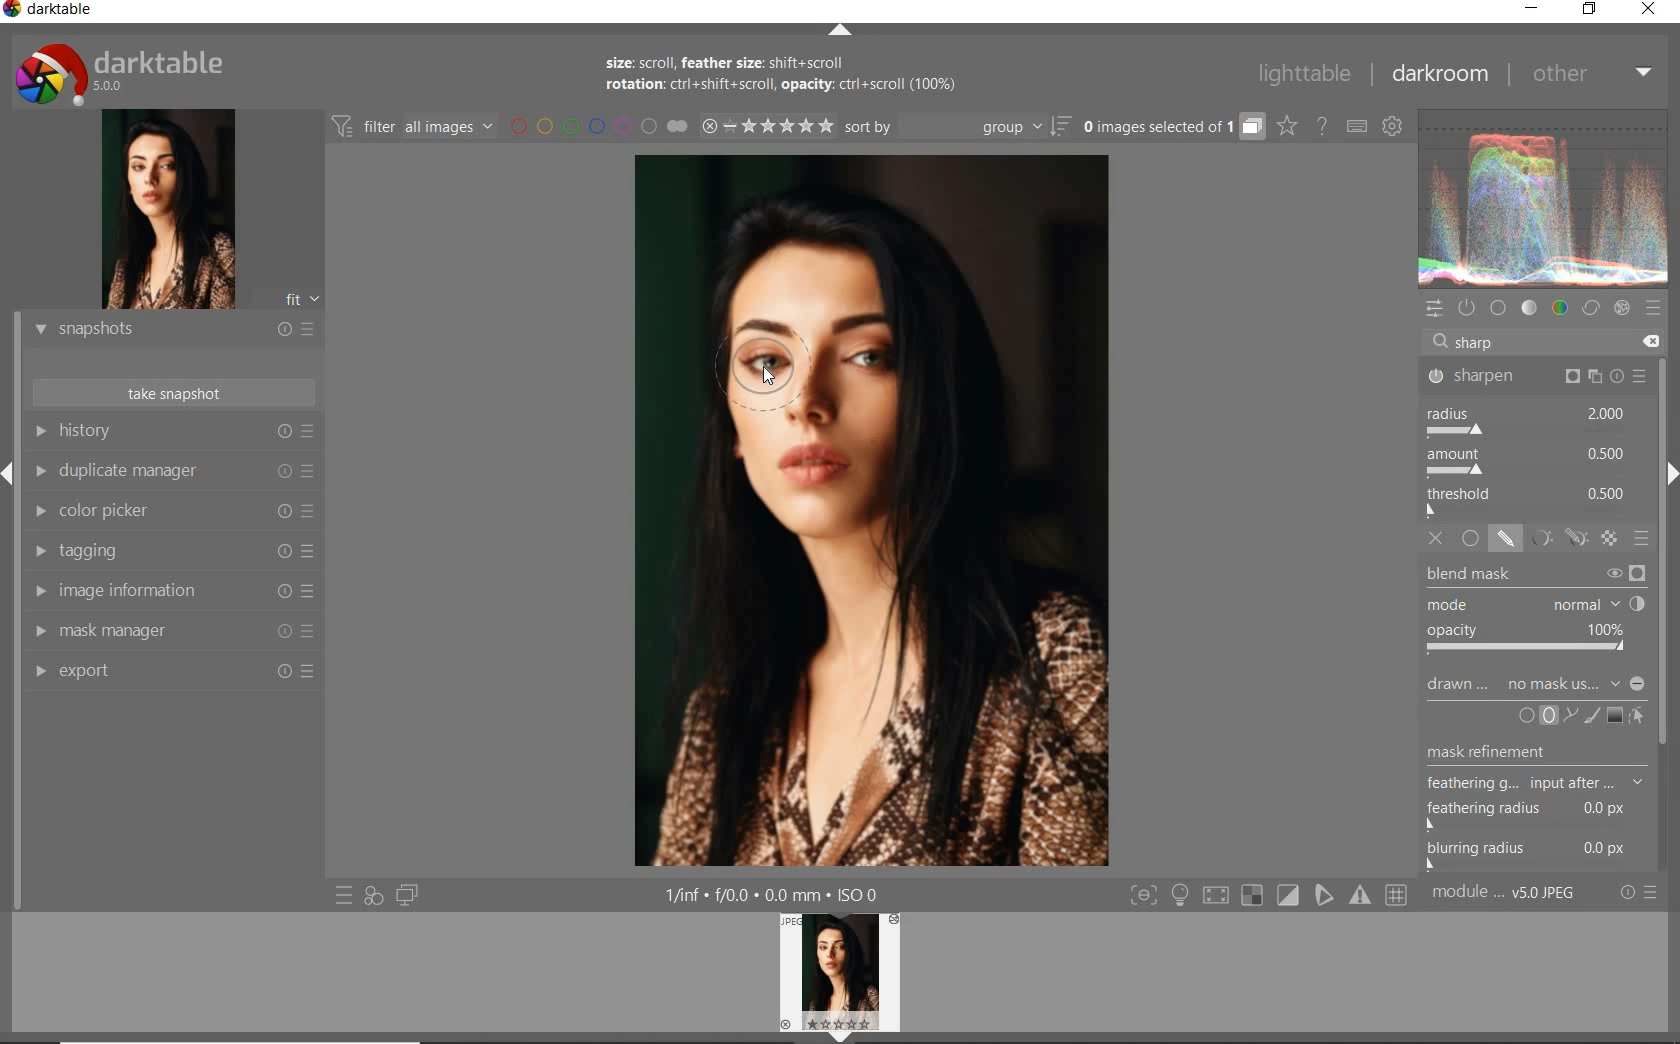  Describe the element at coordinates (1552, 683) in the screenshot. I see `no mask` at that location.